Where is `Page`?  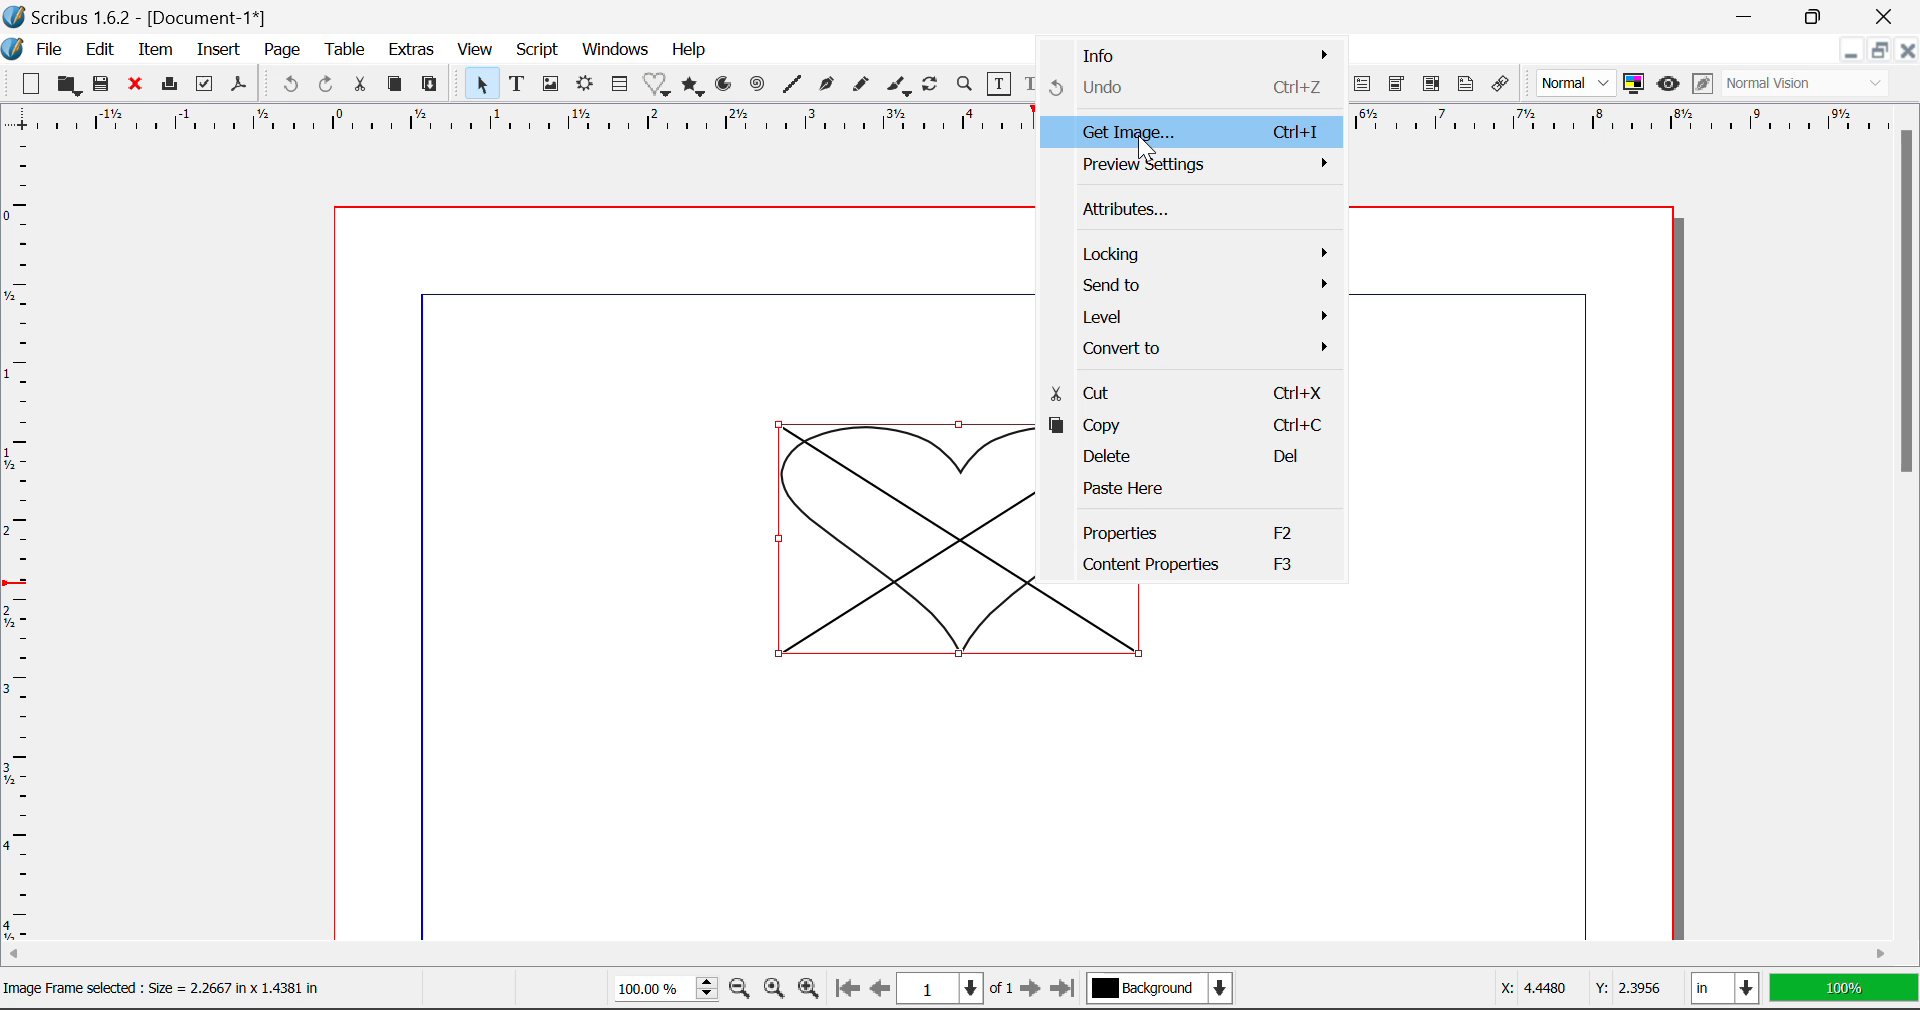
Page is located at coordinates (284, 50).